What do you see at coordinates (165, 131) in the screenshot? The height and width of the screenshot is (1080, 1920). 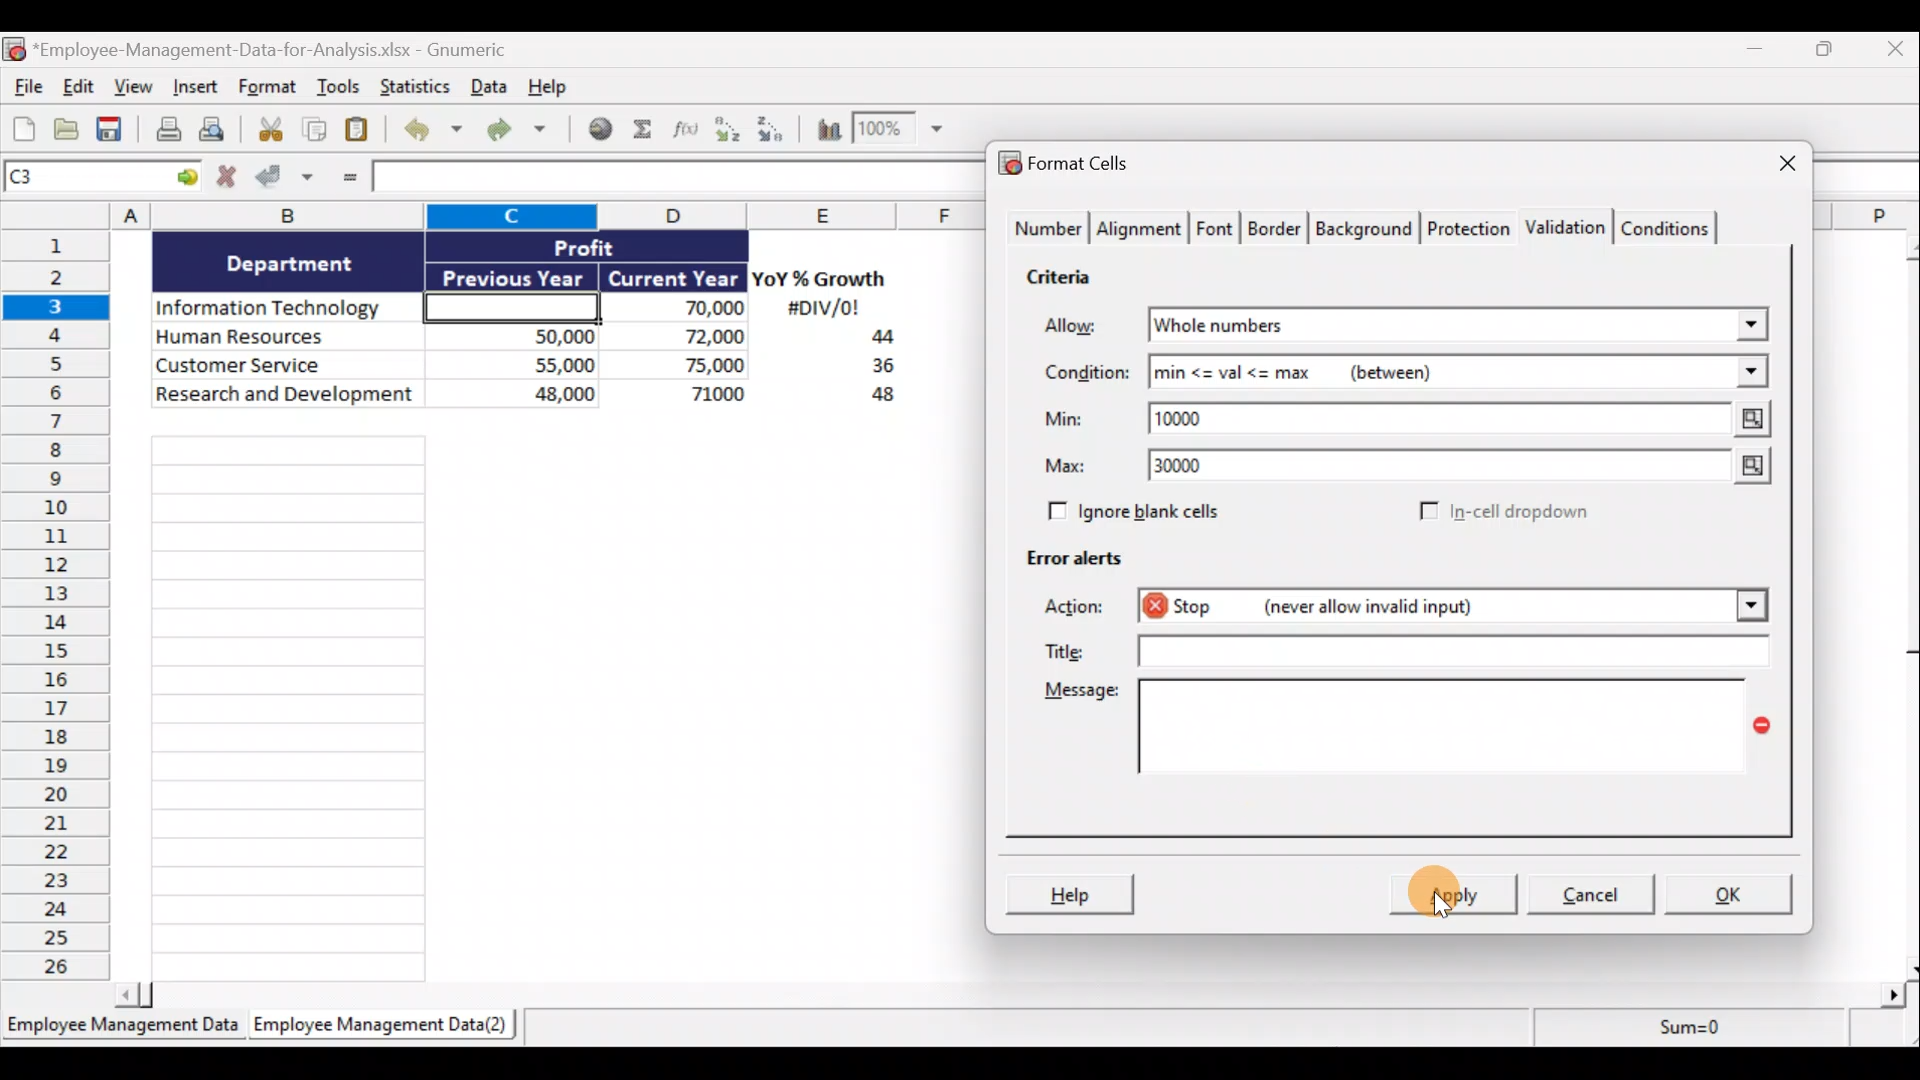 I see `Print current file` at bounding box center [165, 131].